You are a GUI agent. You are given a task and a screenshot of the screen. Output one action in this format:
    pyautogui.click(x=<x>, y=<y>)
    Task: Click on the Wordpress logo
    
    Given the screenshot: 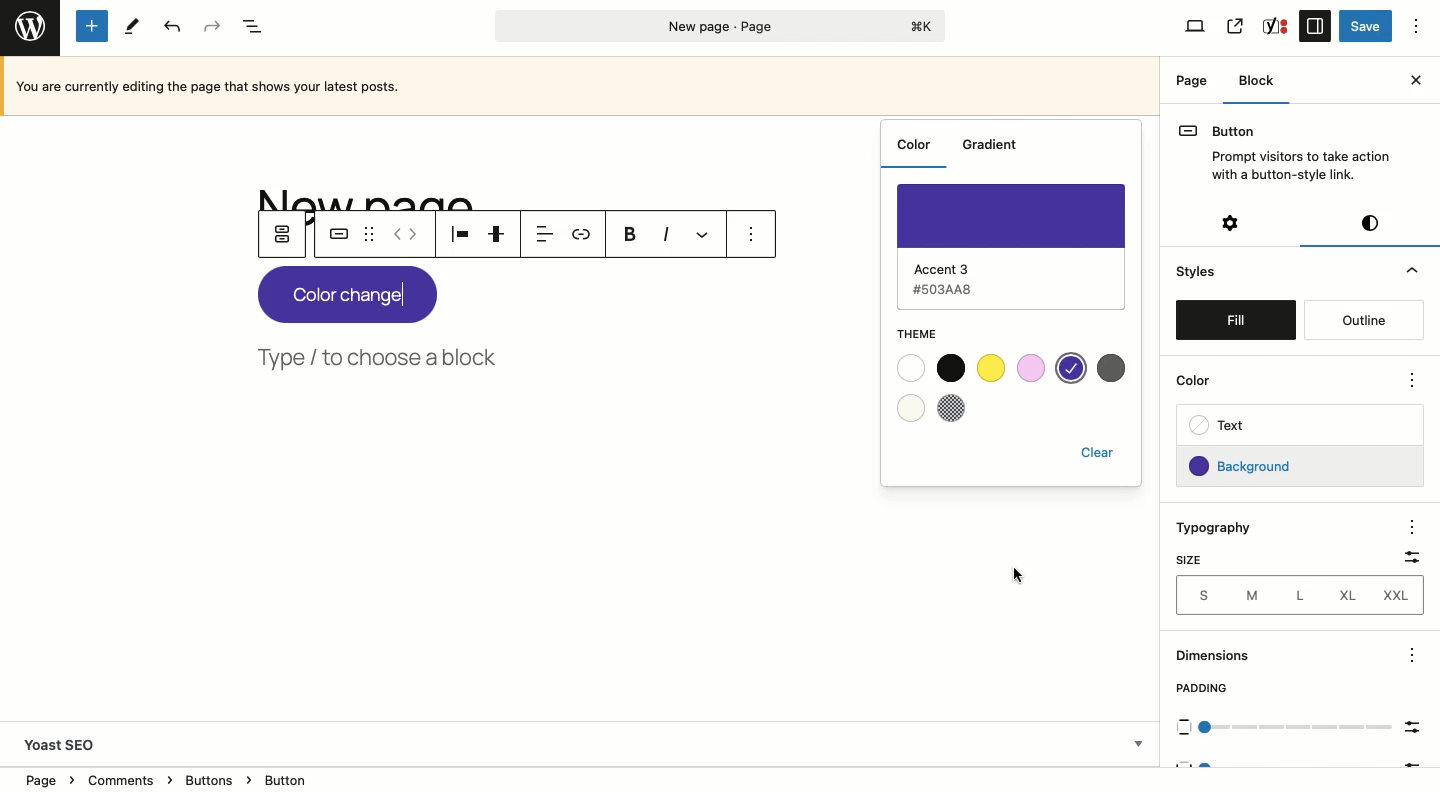 What is the action you would take?
    pyautogui.click(x=30, y=26)
    